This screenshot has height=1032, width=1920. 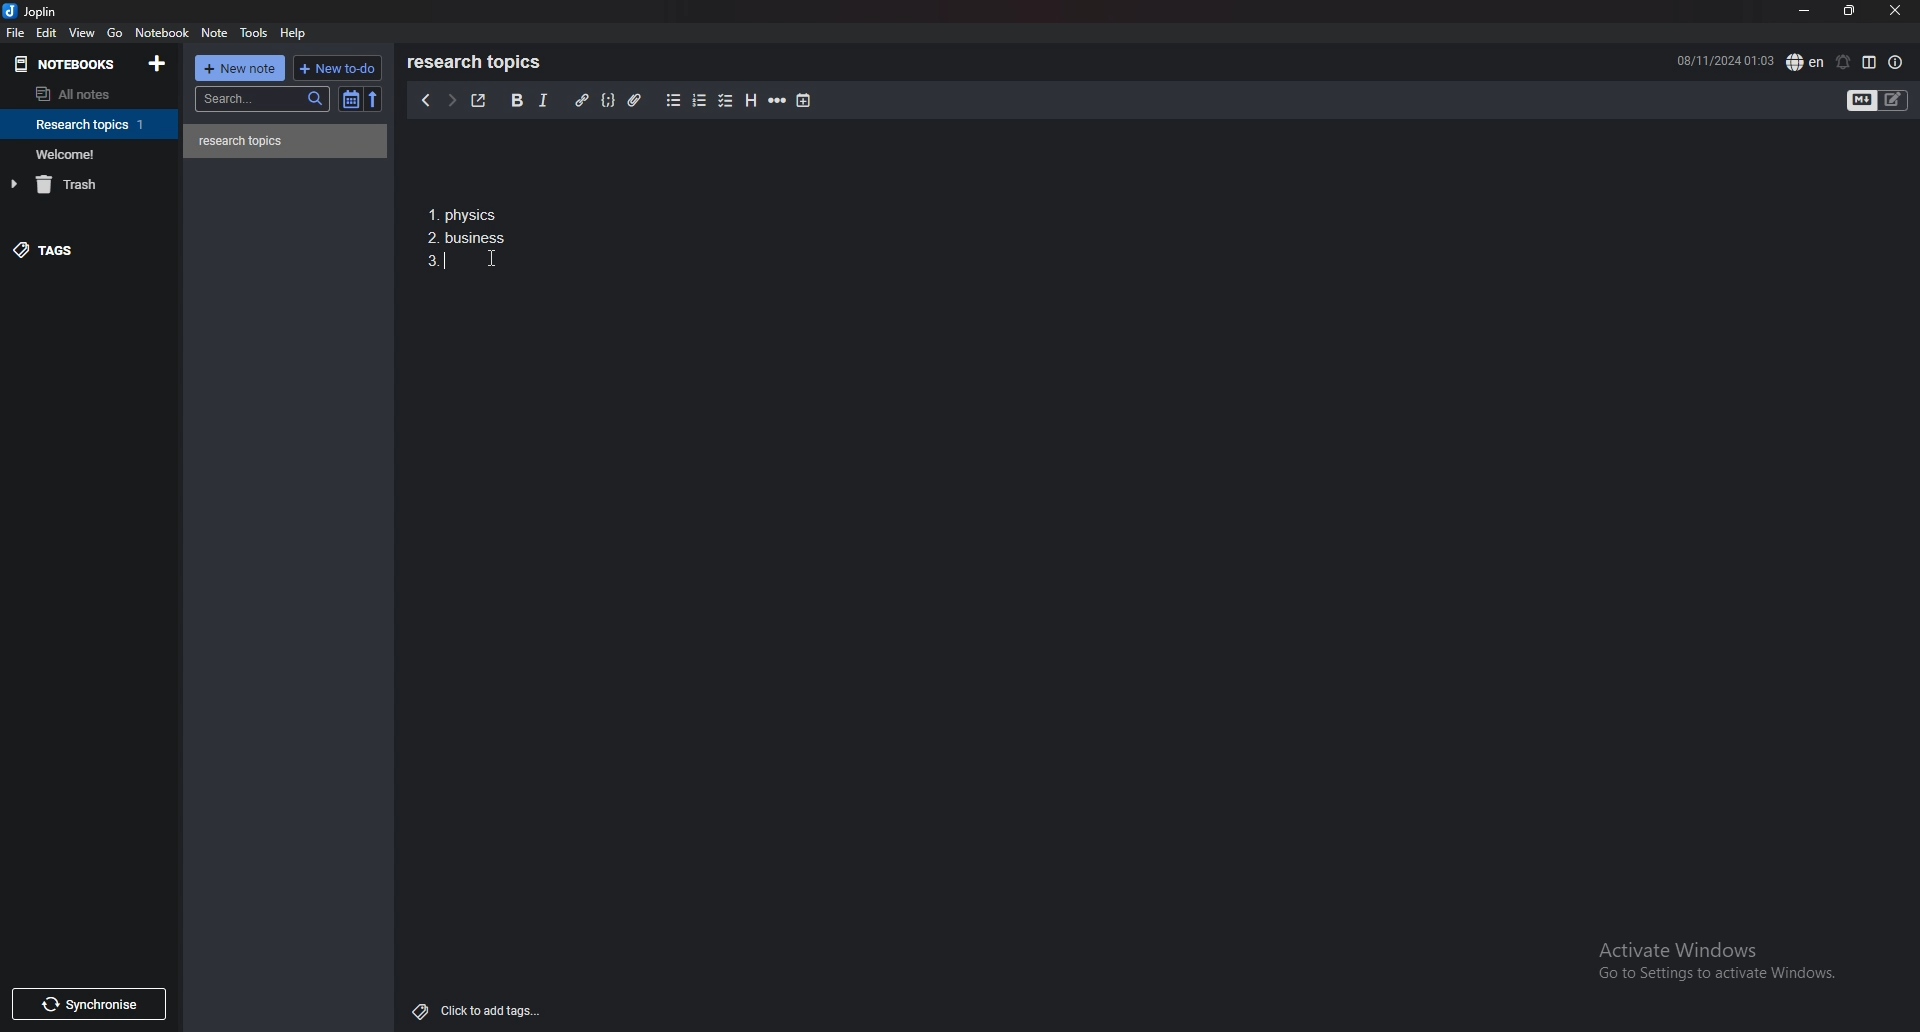 I want to click on numbered list, so click(x=701, y=101).